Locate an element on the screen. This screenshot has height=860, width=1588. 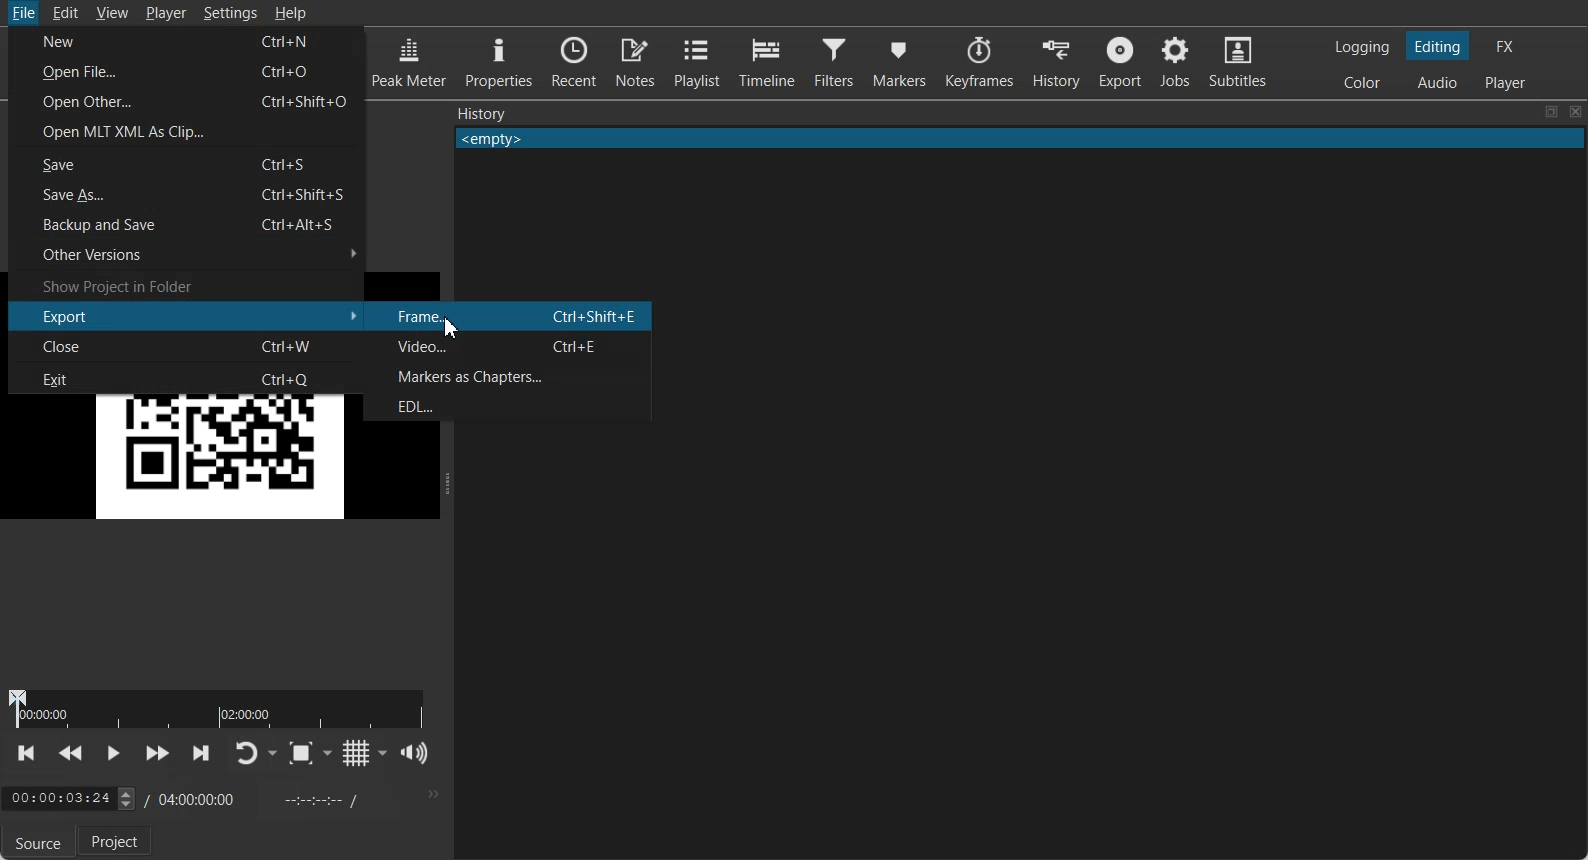
Backup and Save is located at coordinates (110, 225).